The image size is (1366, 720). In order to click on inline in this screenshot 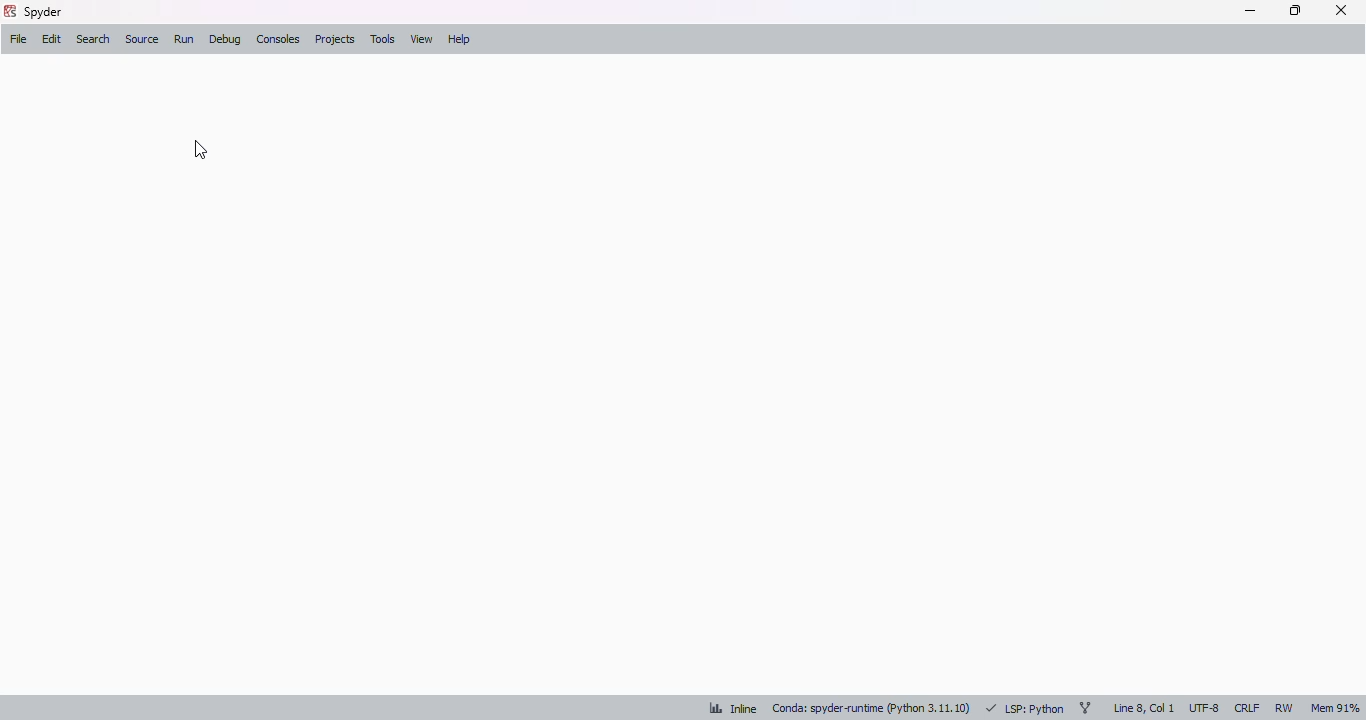, I will do `click(733, 708)`.